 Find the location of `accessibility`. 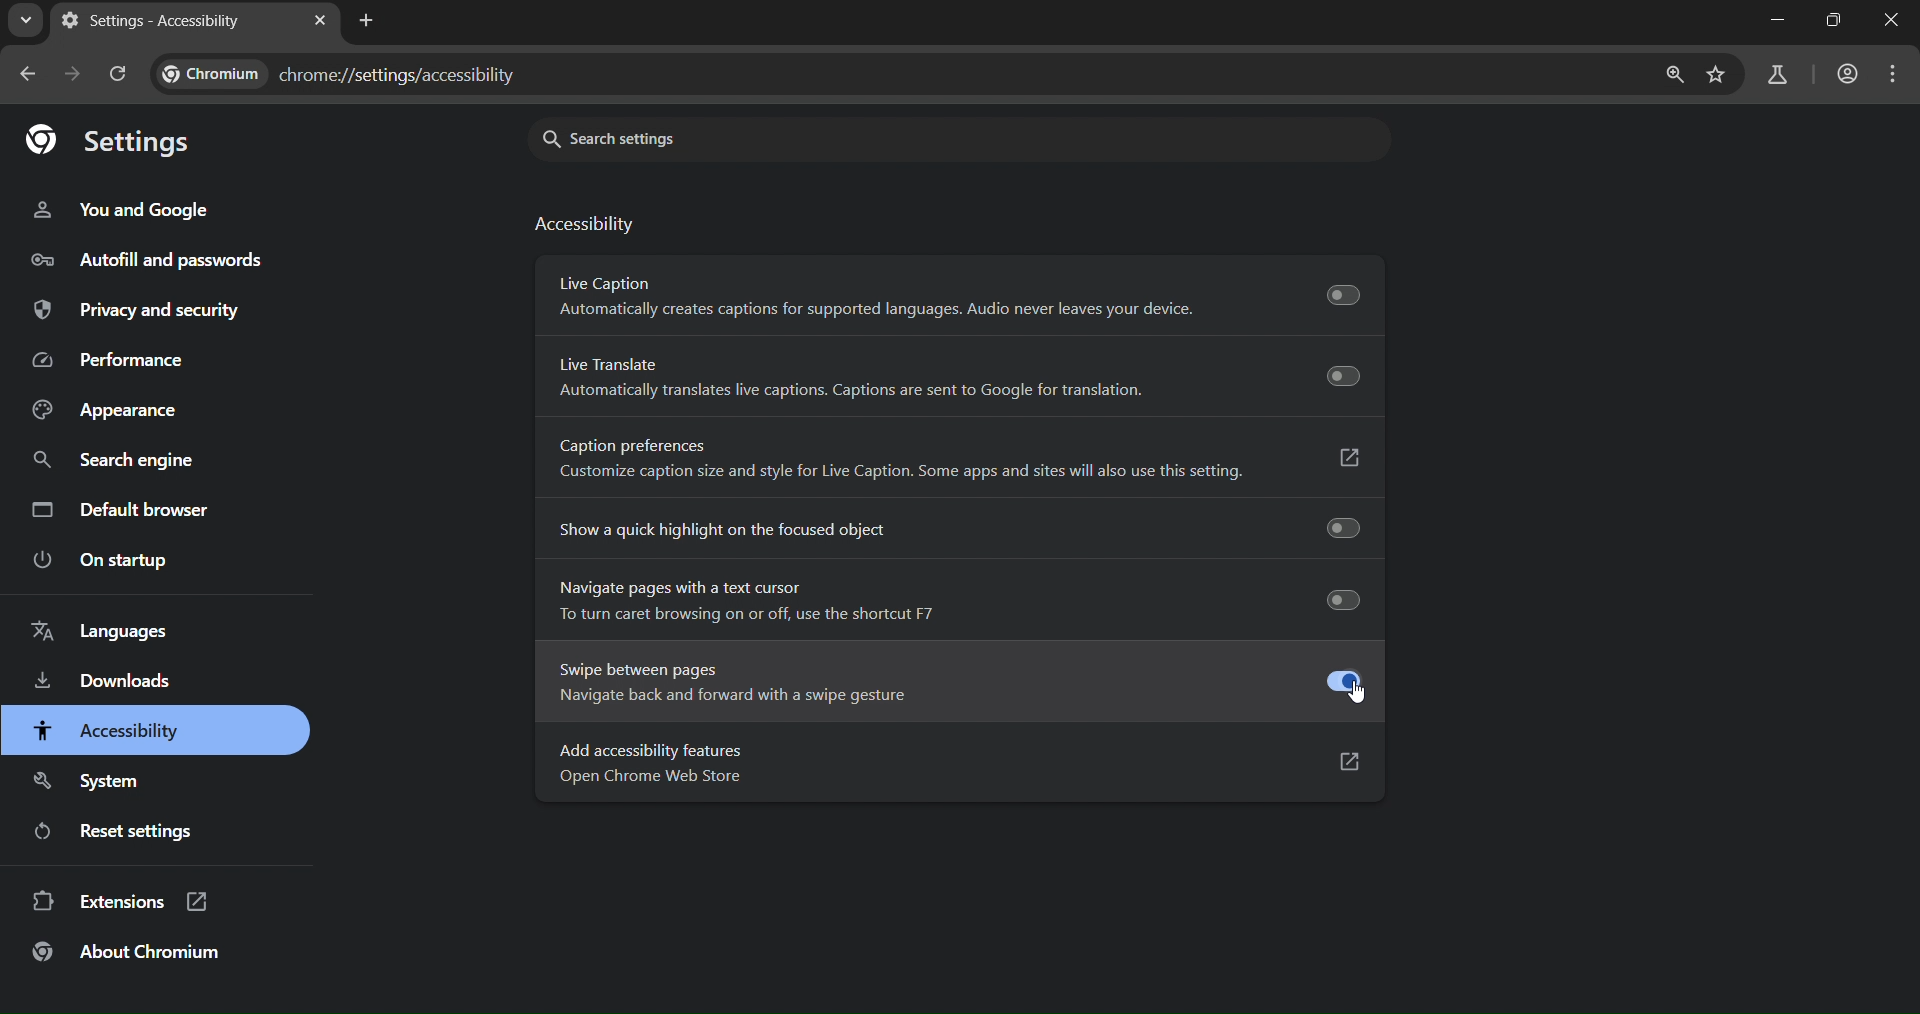

accessibility is located at coordinates (589, 227).